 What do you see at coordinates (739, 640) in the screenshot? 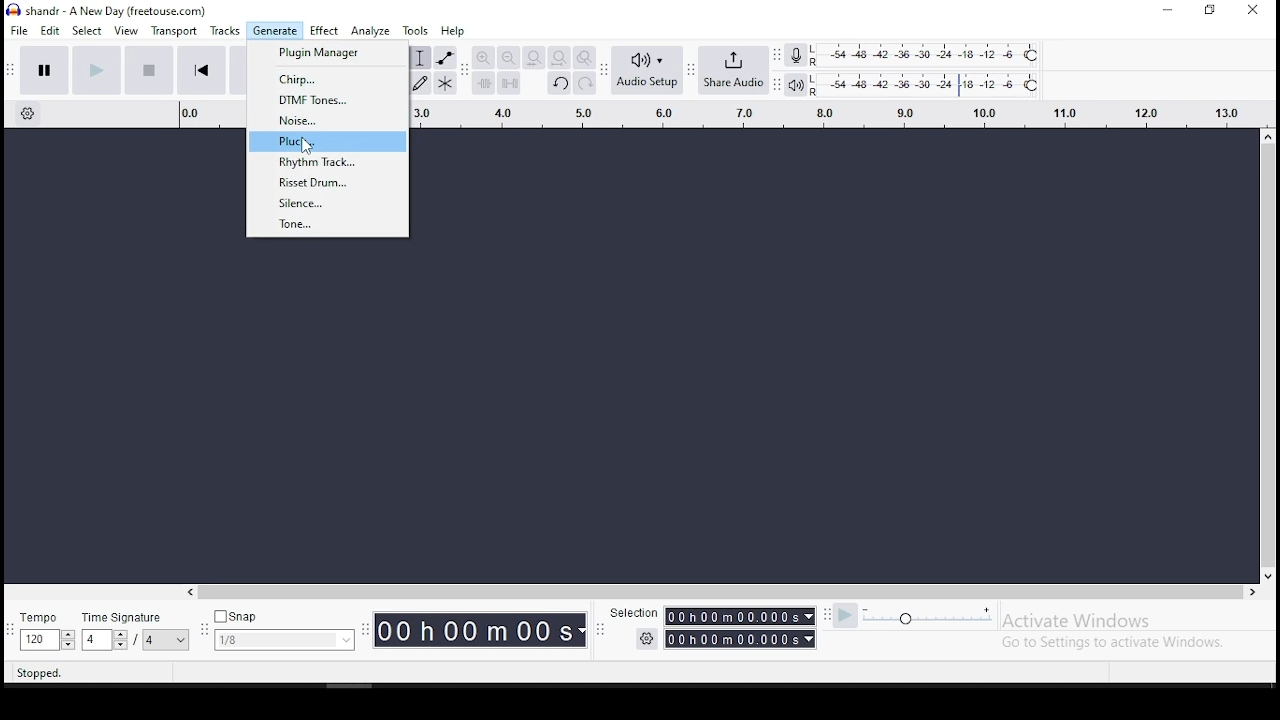
I see `00h00m00s` at bounding box center [739, 640].